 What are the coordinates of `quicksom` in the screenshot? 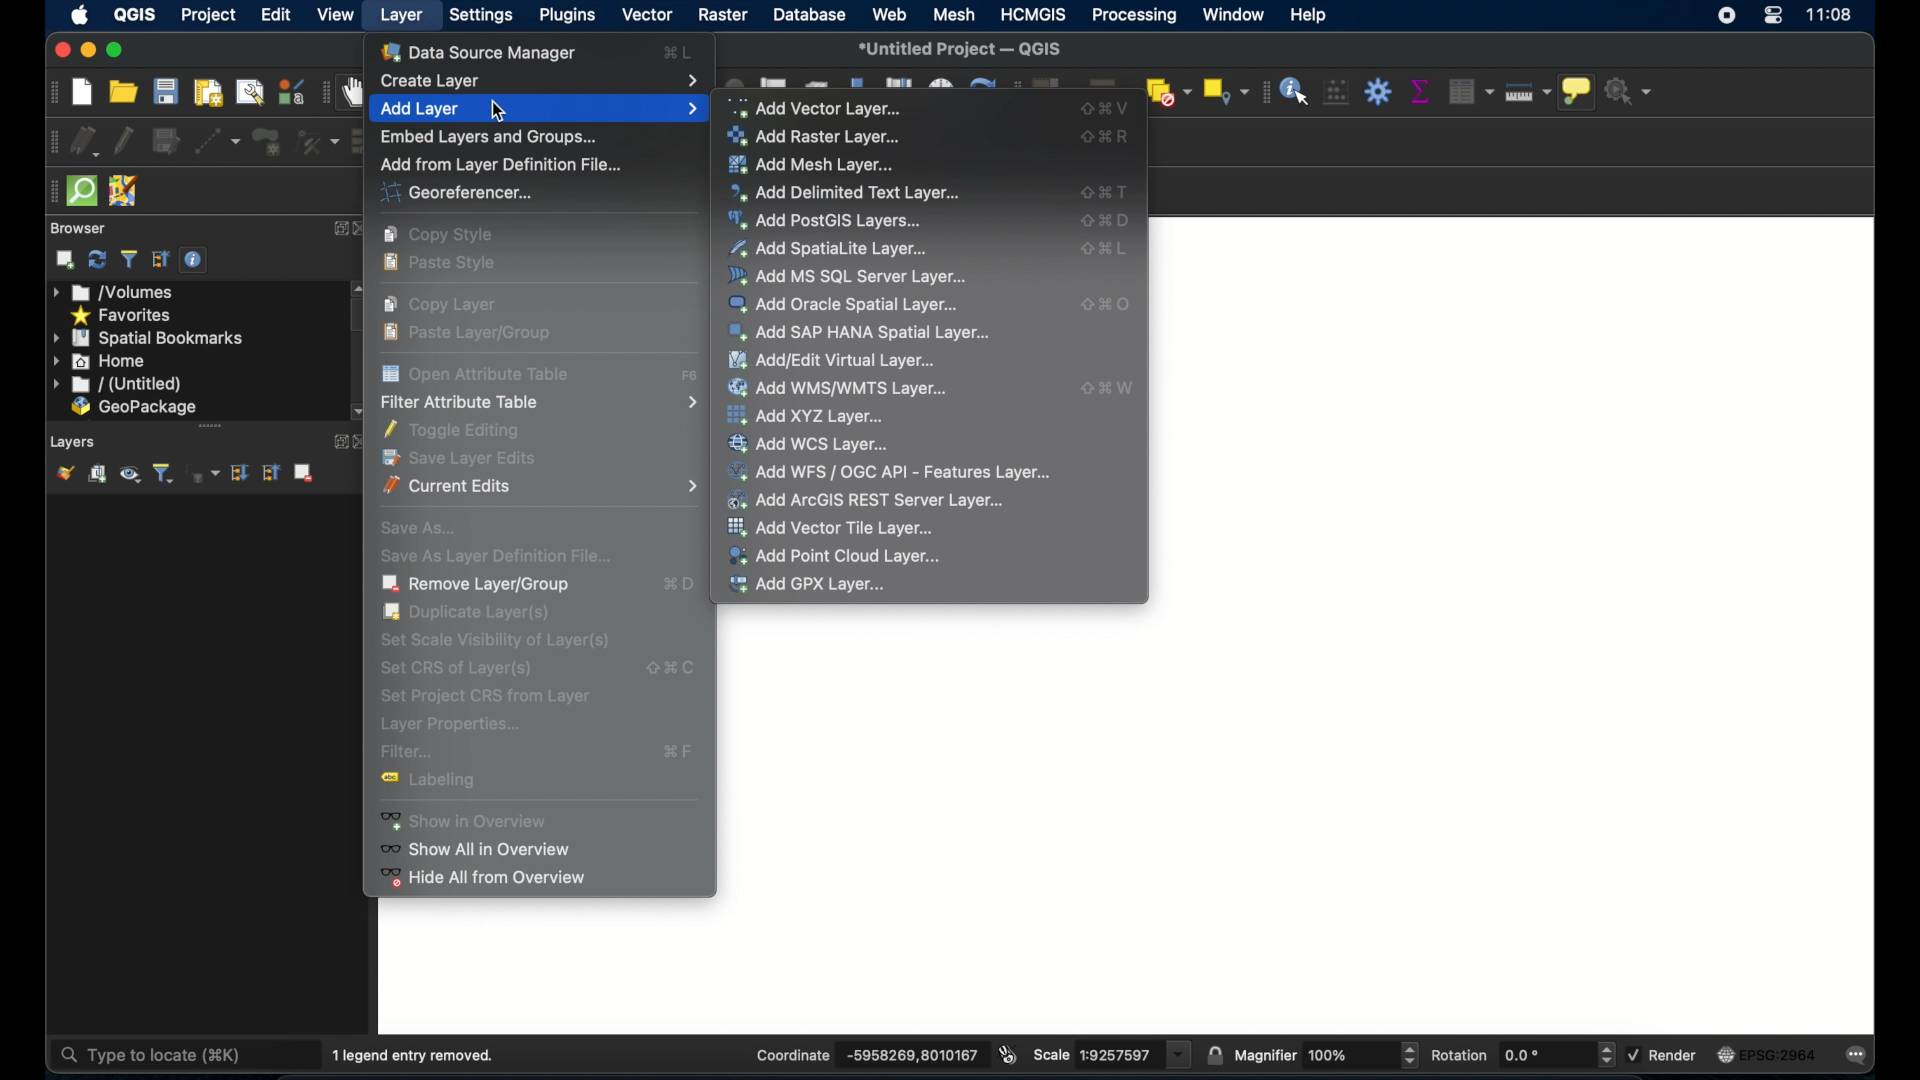 It's located at (82, 191).